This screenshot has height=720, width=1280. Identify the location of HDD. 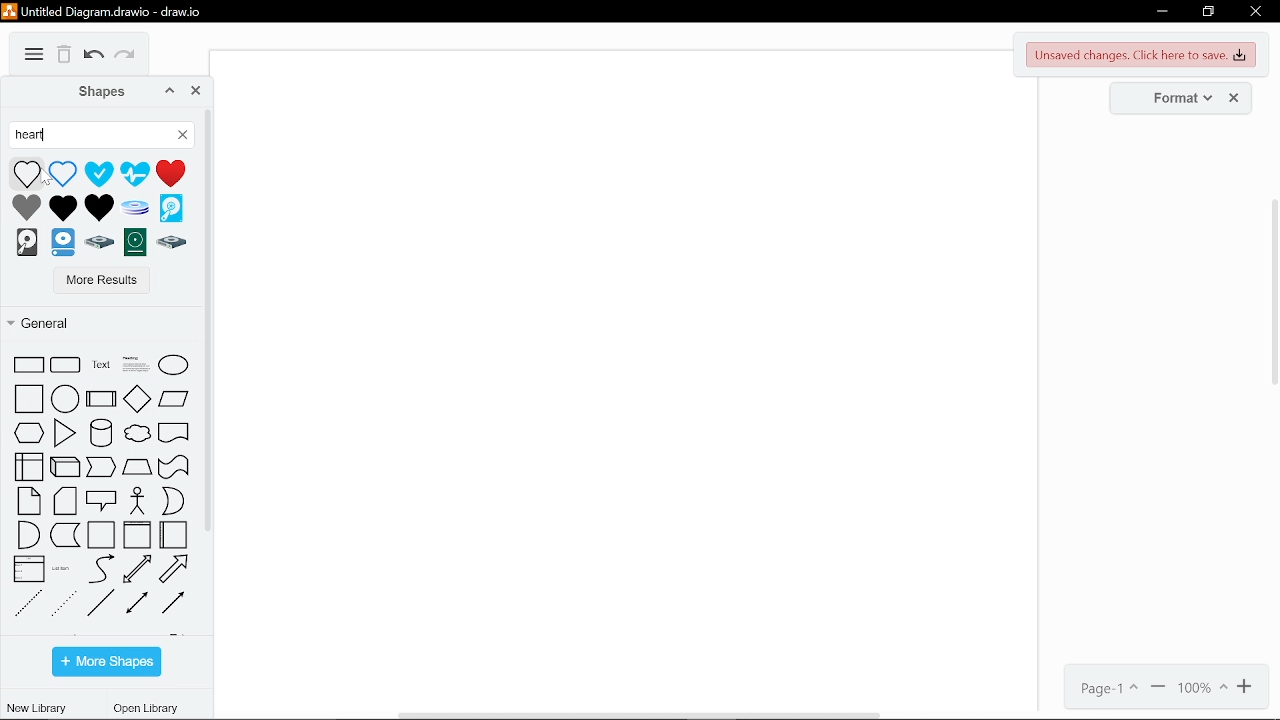
(135, 242).